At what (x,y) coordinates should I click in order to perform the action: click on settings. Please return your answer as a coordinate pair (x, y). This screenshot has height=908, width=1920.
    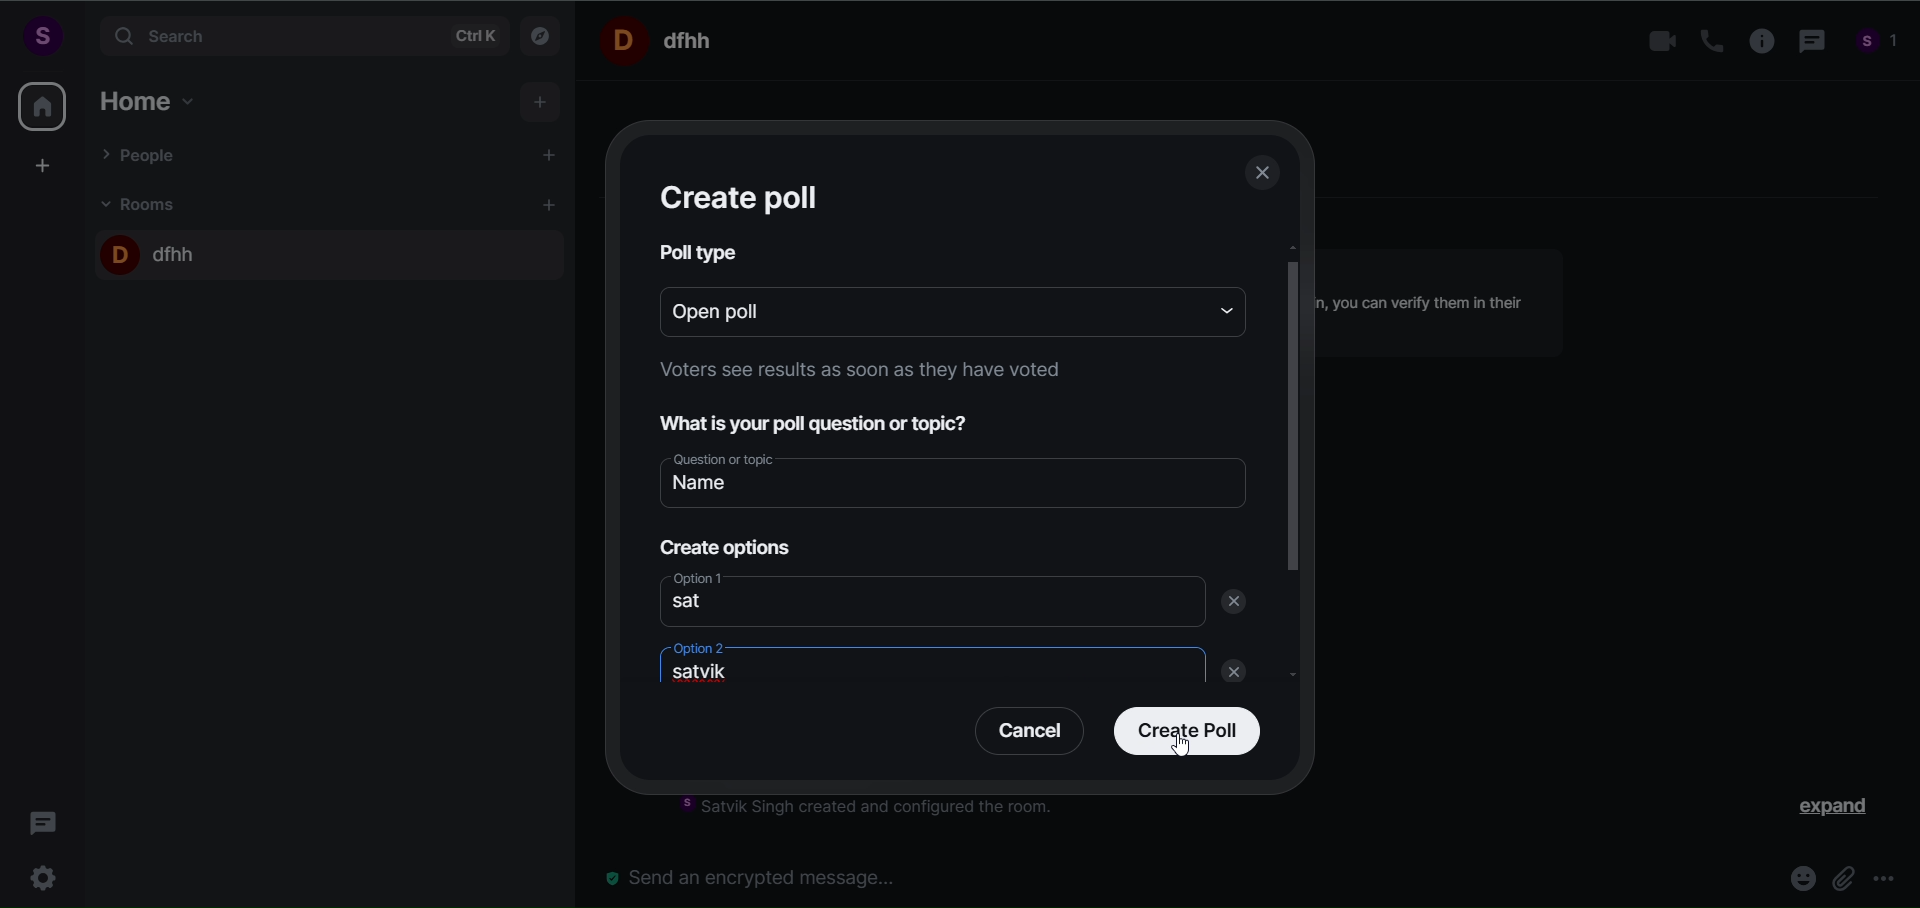
    Looking at the image, I should click on (48, 875).